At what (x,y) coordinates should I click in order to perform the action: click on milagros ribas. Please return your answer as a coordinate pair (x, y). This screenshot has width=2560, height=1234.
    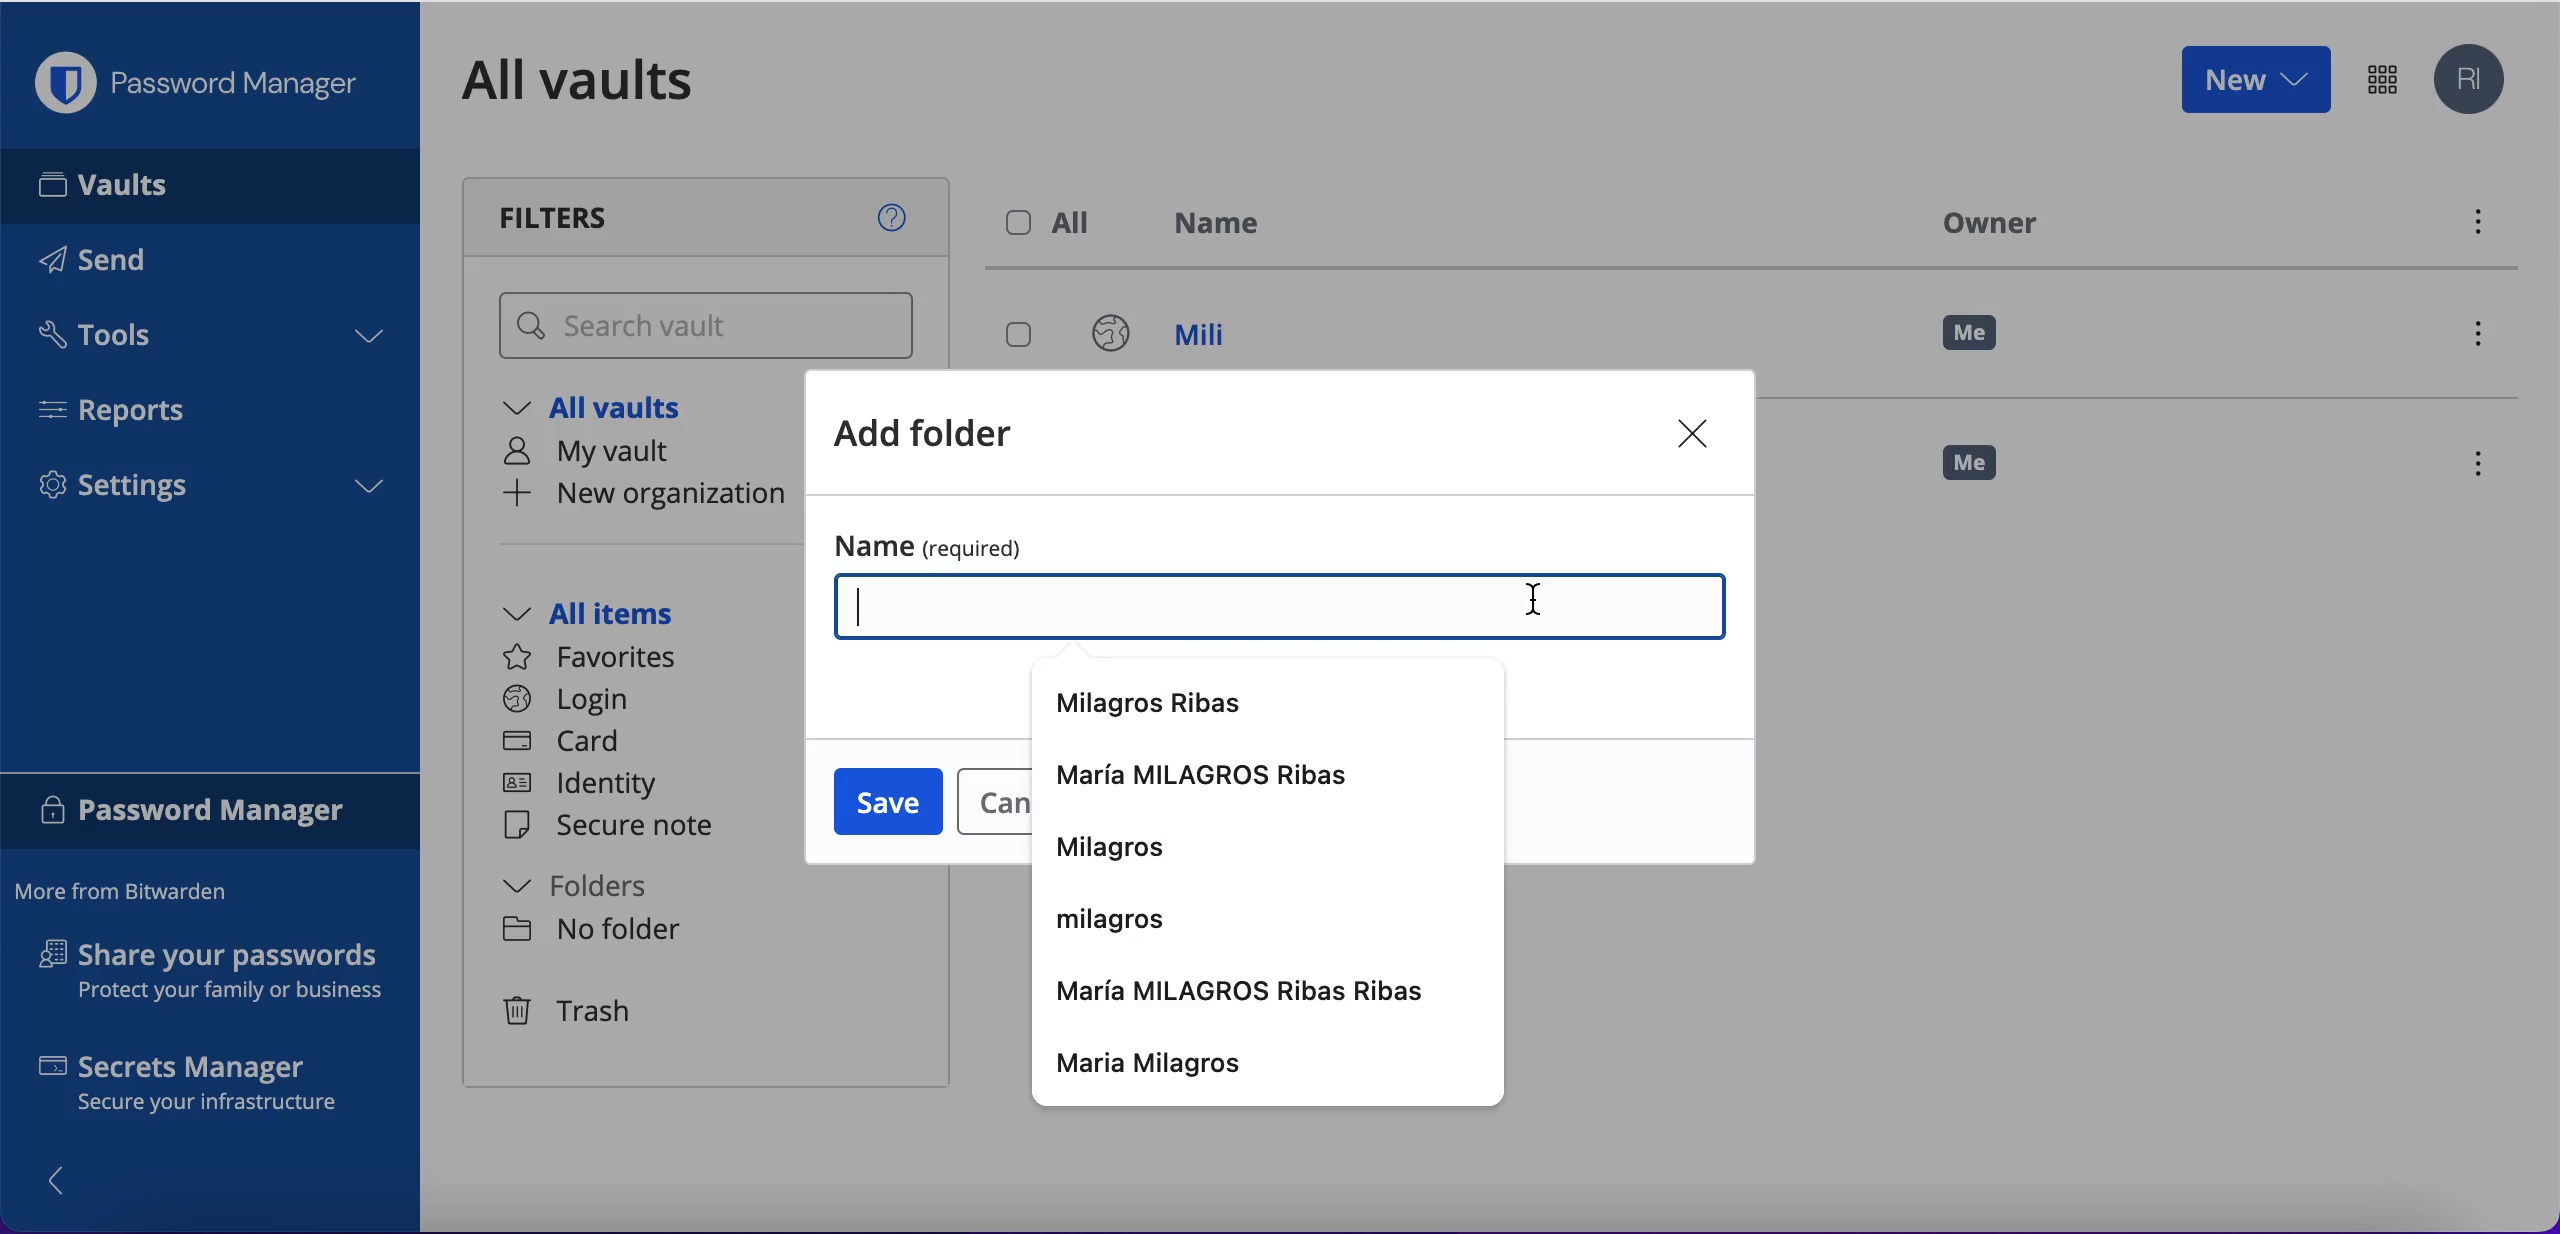
    Looking at the image, I should click on (1164, 704).